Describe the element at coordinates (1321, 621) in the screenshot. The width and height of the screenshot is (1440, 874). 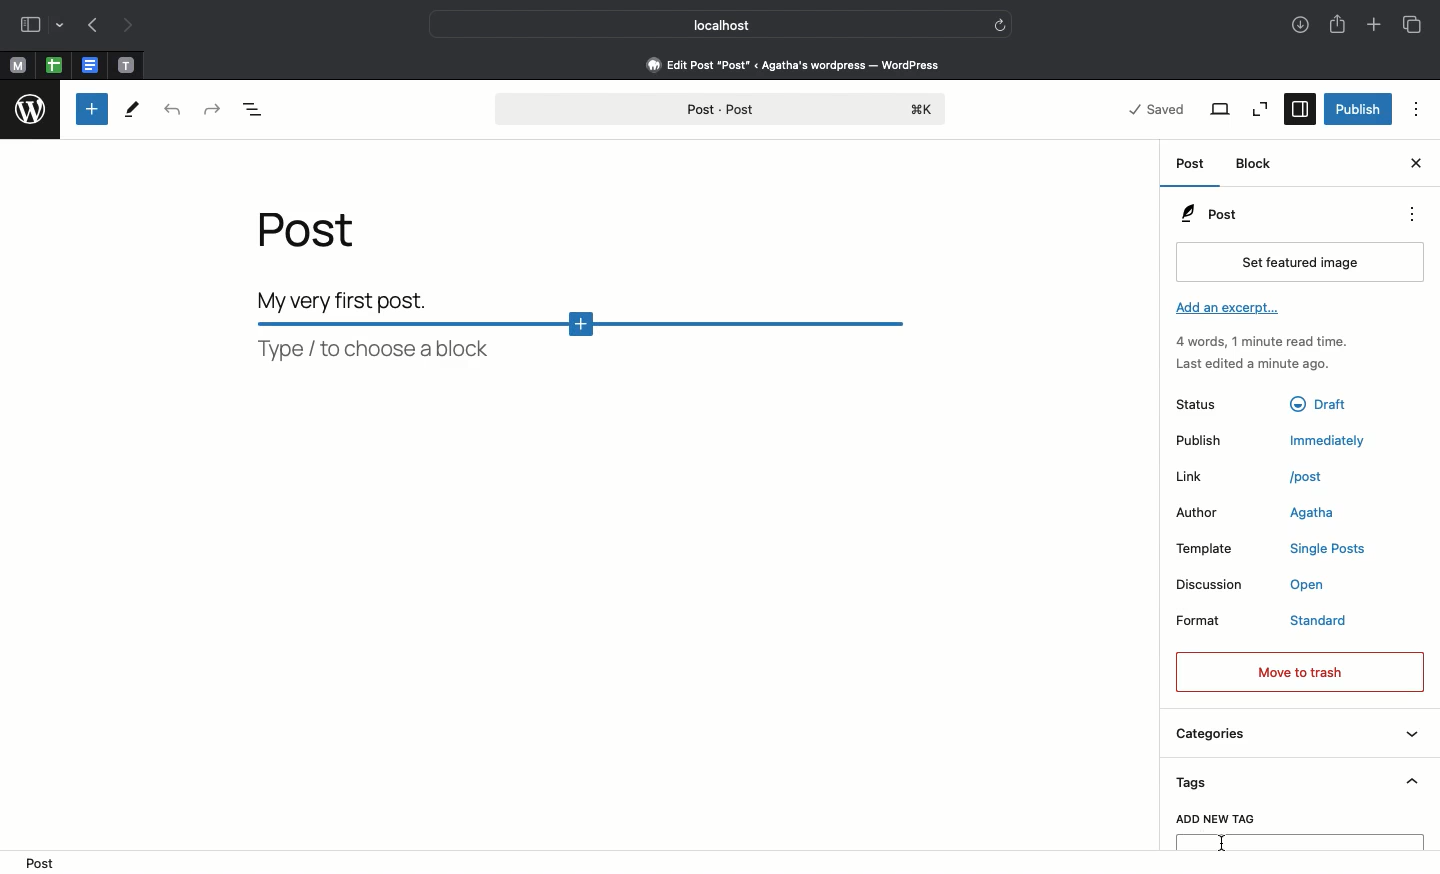
I see `standard` at that location.